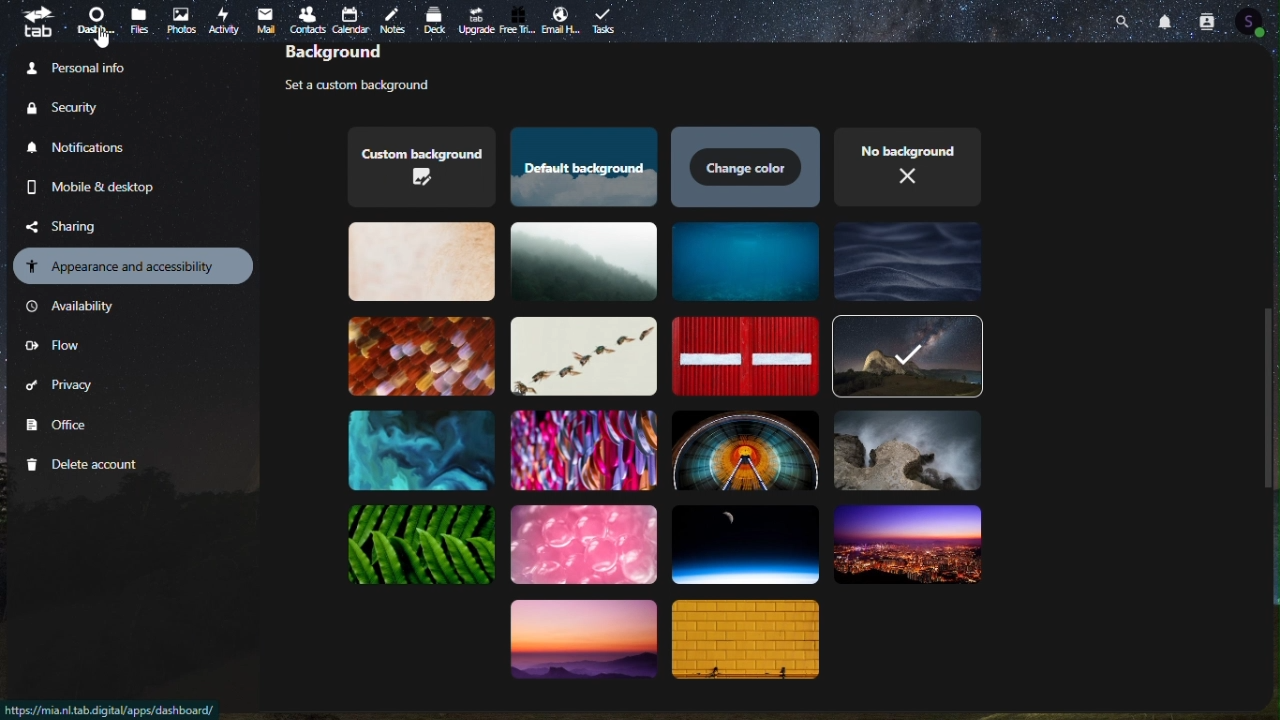  Describe the element at coordinates (181, 20) in the screenshot. I see `Photos` at that location.